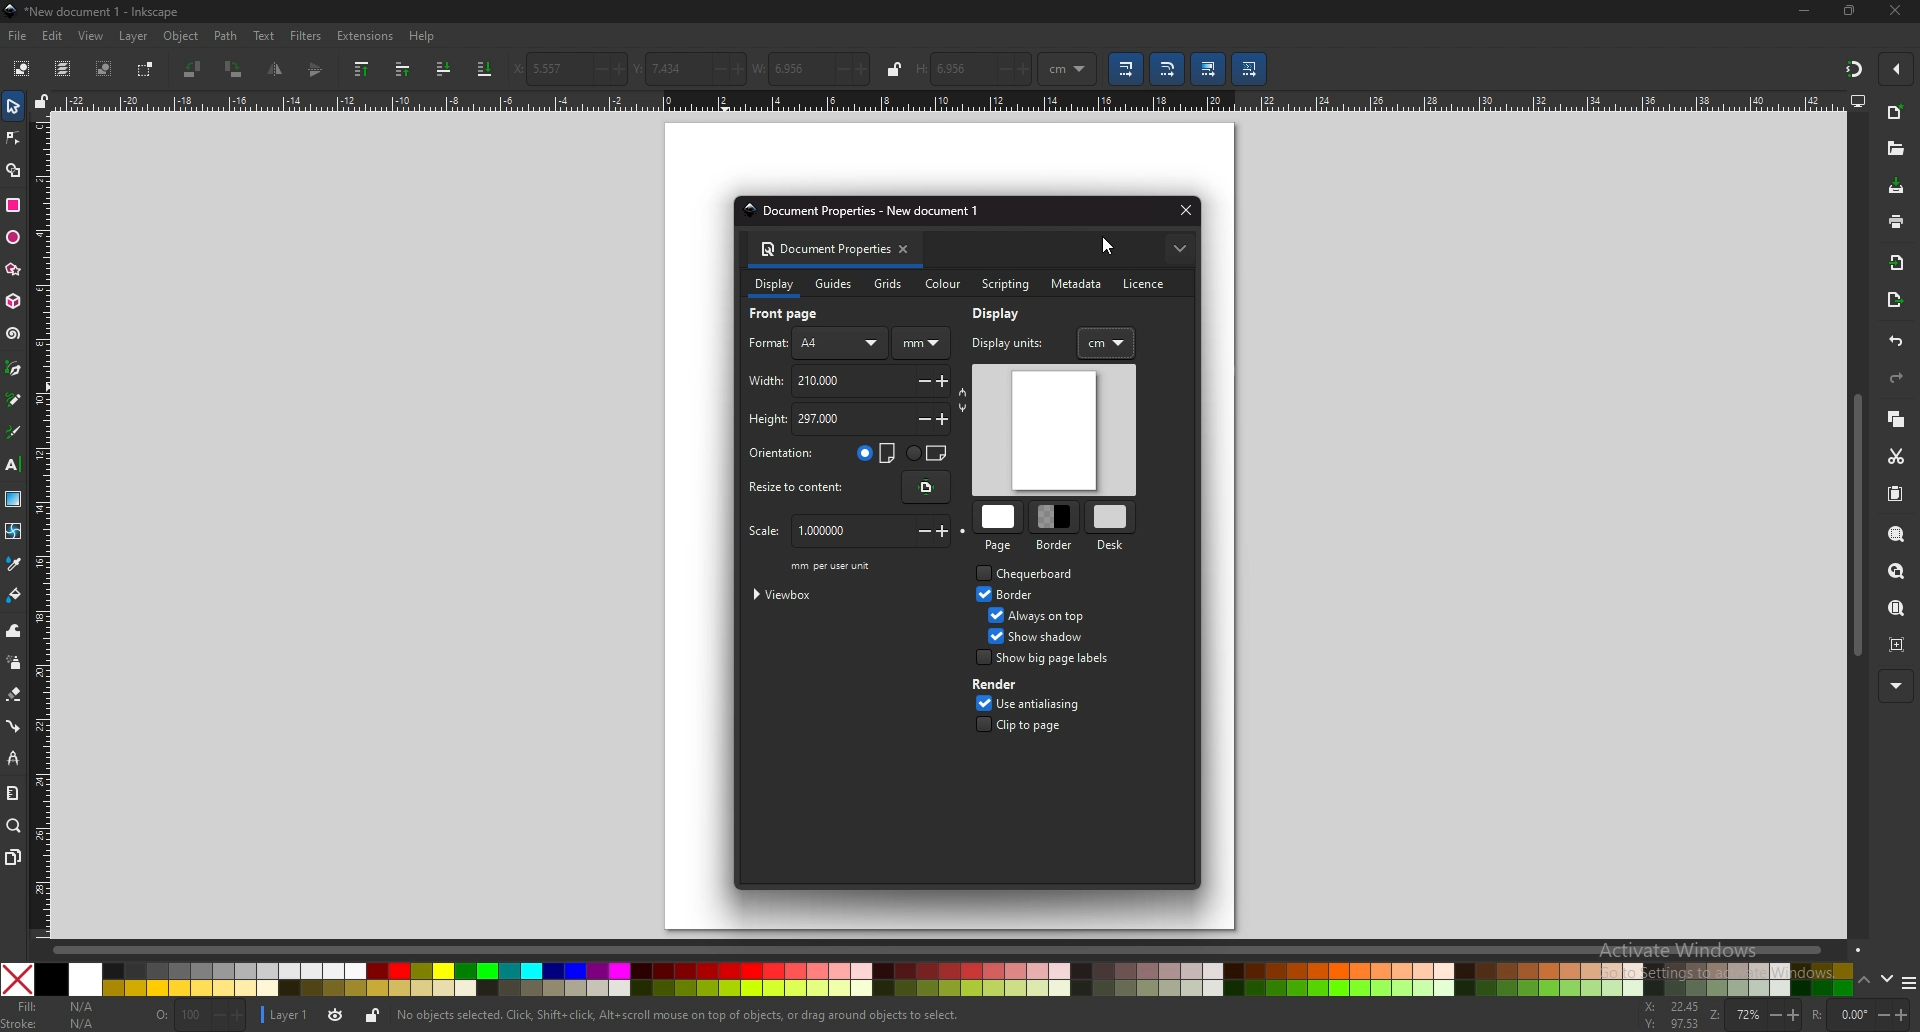 This screenshot has height=1032, width=1920. I want to click on cm, so click(1106, 343).